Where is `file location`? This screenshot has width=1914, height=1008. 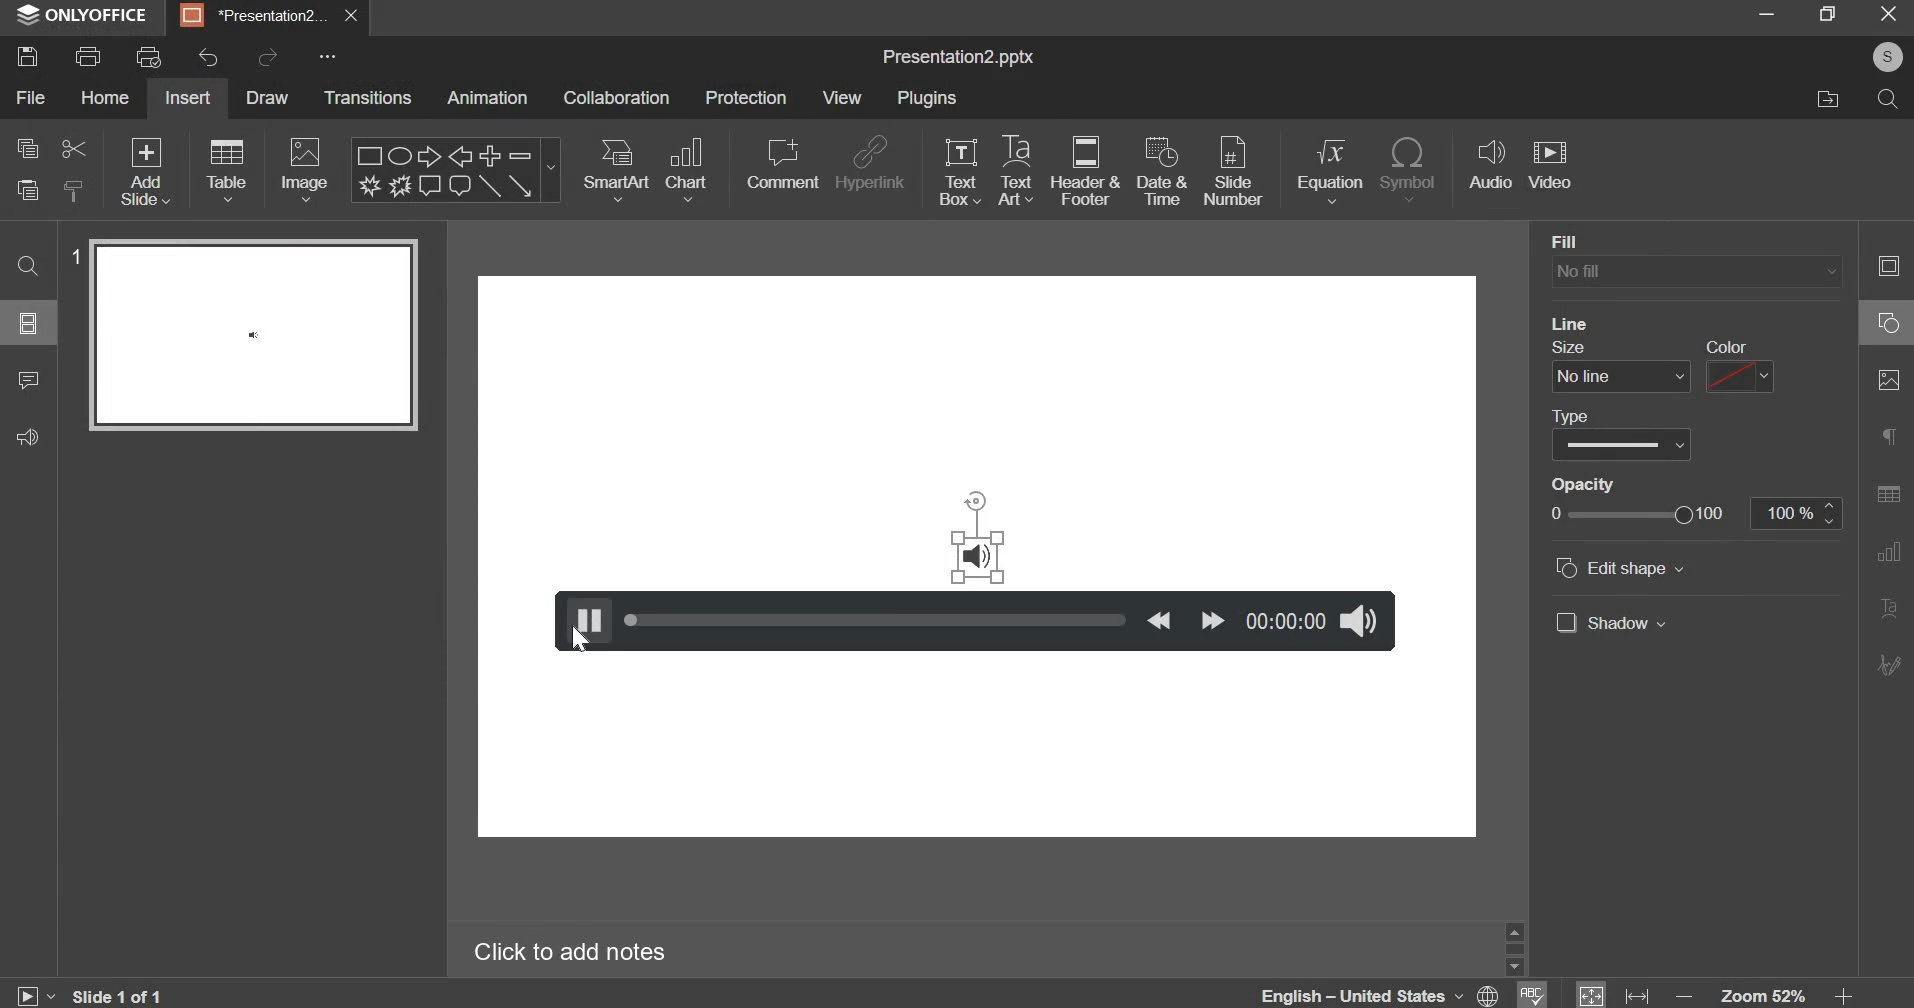
file location is located at coordinates (1838, 102).